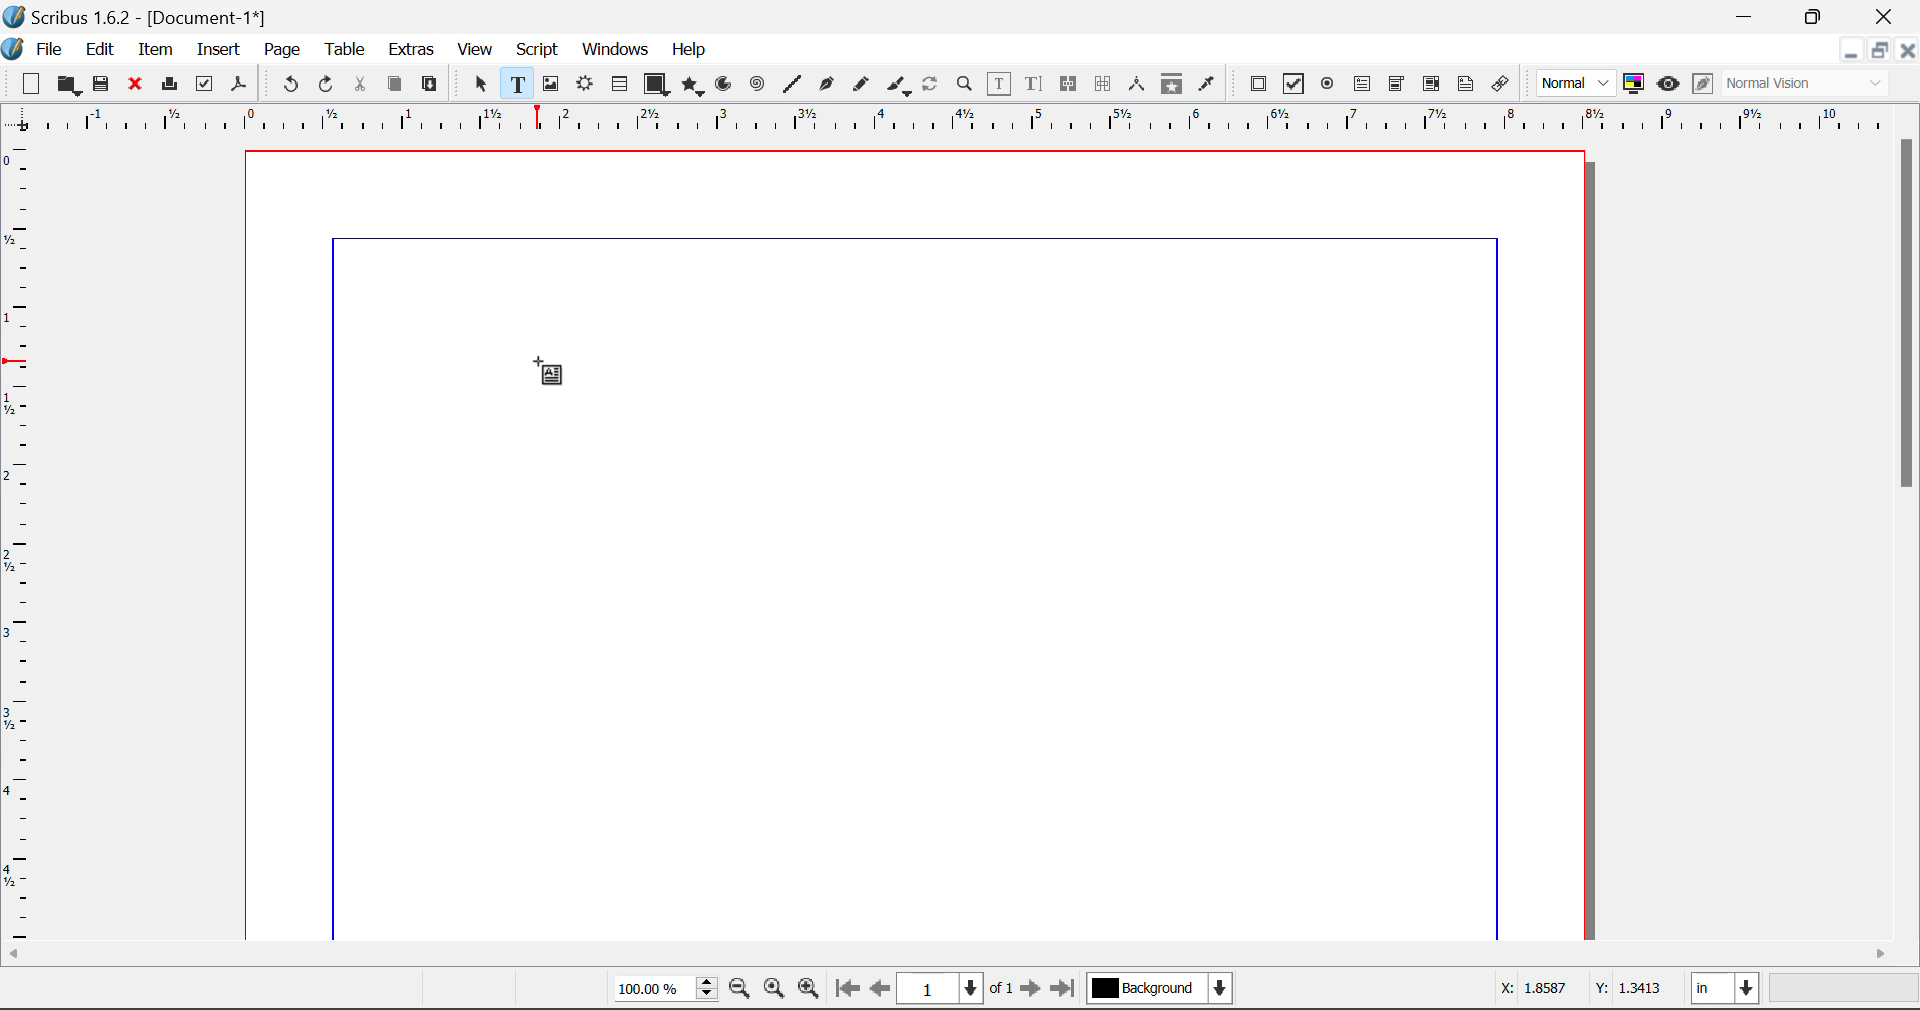 The width and height of the screenshot is (1920, 1010). What do you see at coordinates (958, 988) in the screenshot?
I see `Page 1 of 1` at bounding box center [958, 988].